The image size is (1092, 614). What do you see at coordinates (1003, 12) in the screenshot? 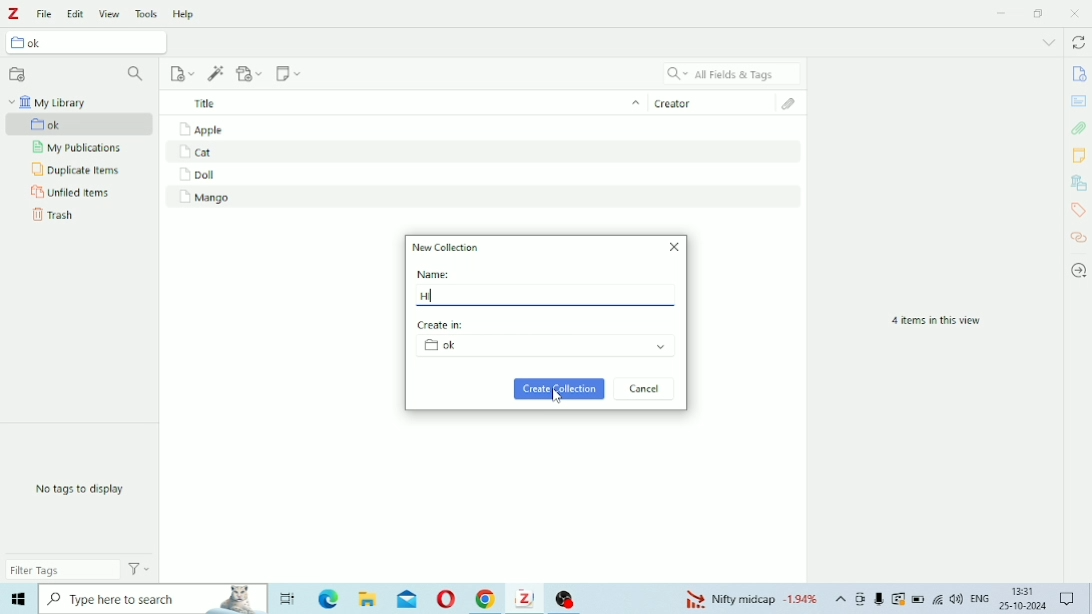
I see `Minimize` at bounding box center [1003, 12].